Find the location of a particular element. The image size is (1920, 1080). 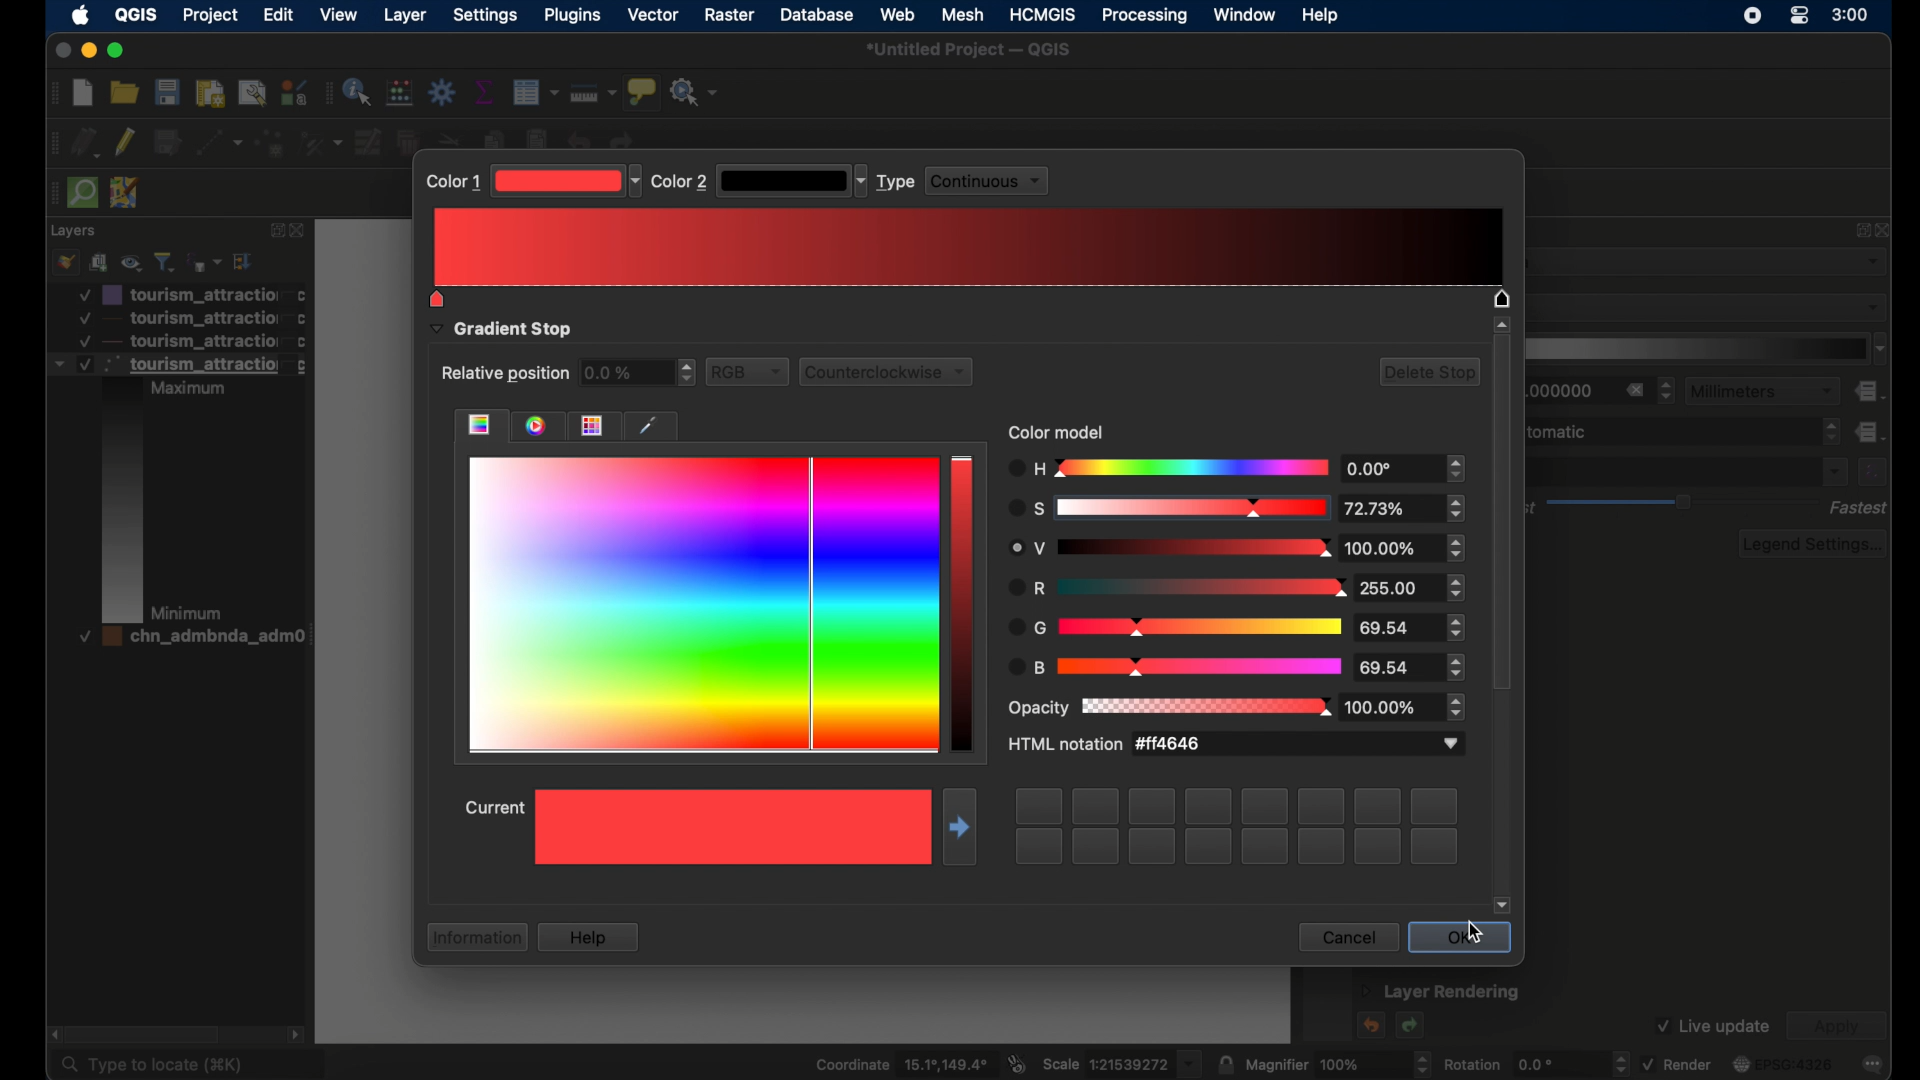

type to locate is located at coordinates (187, 1065).